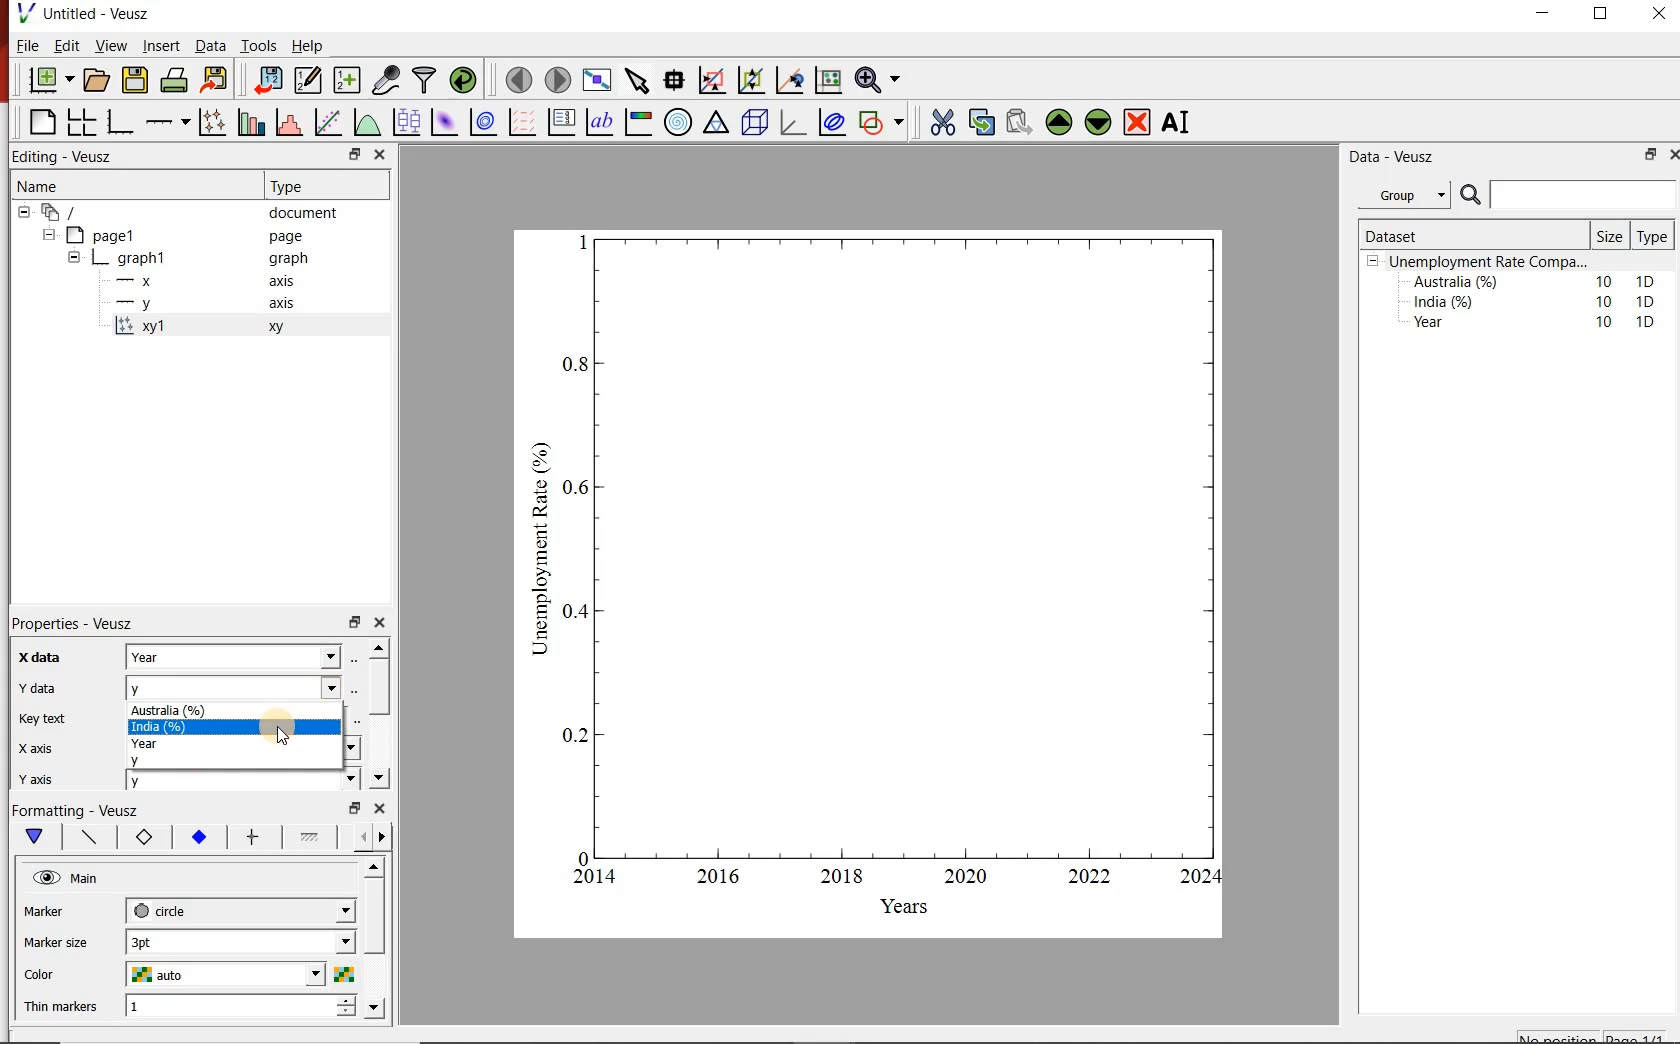 This screenshot has width=1680, height=1044. What do you see at coordinates (41, 120) in the screenshot?
I see `blank page` at bounding box center [41, 120].